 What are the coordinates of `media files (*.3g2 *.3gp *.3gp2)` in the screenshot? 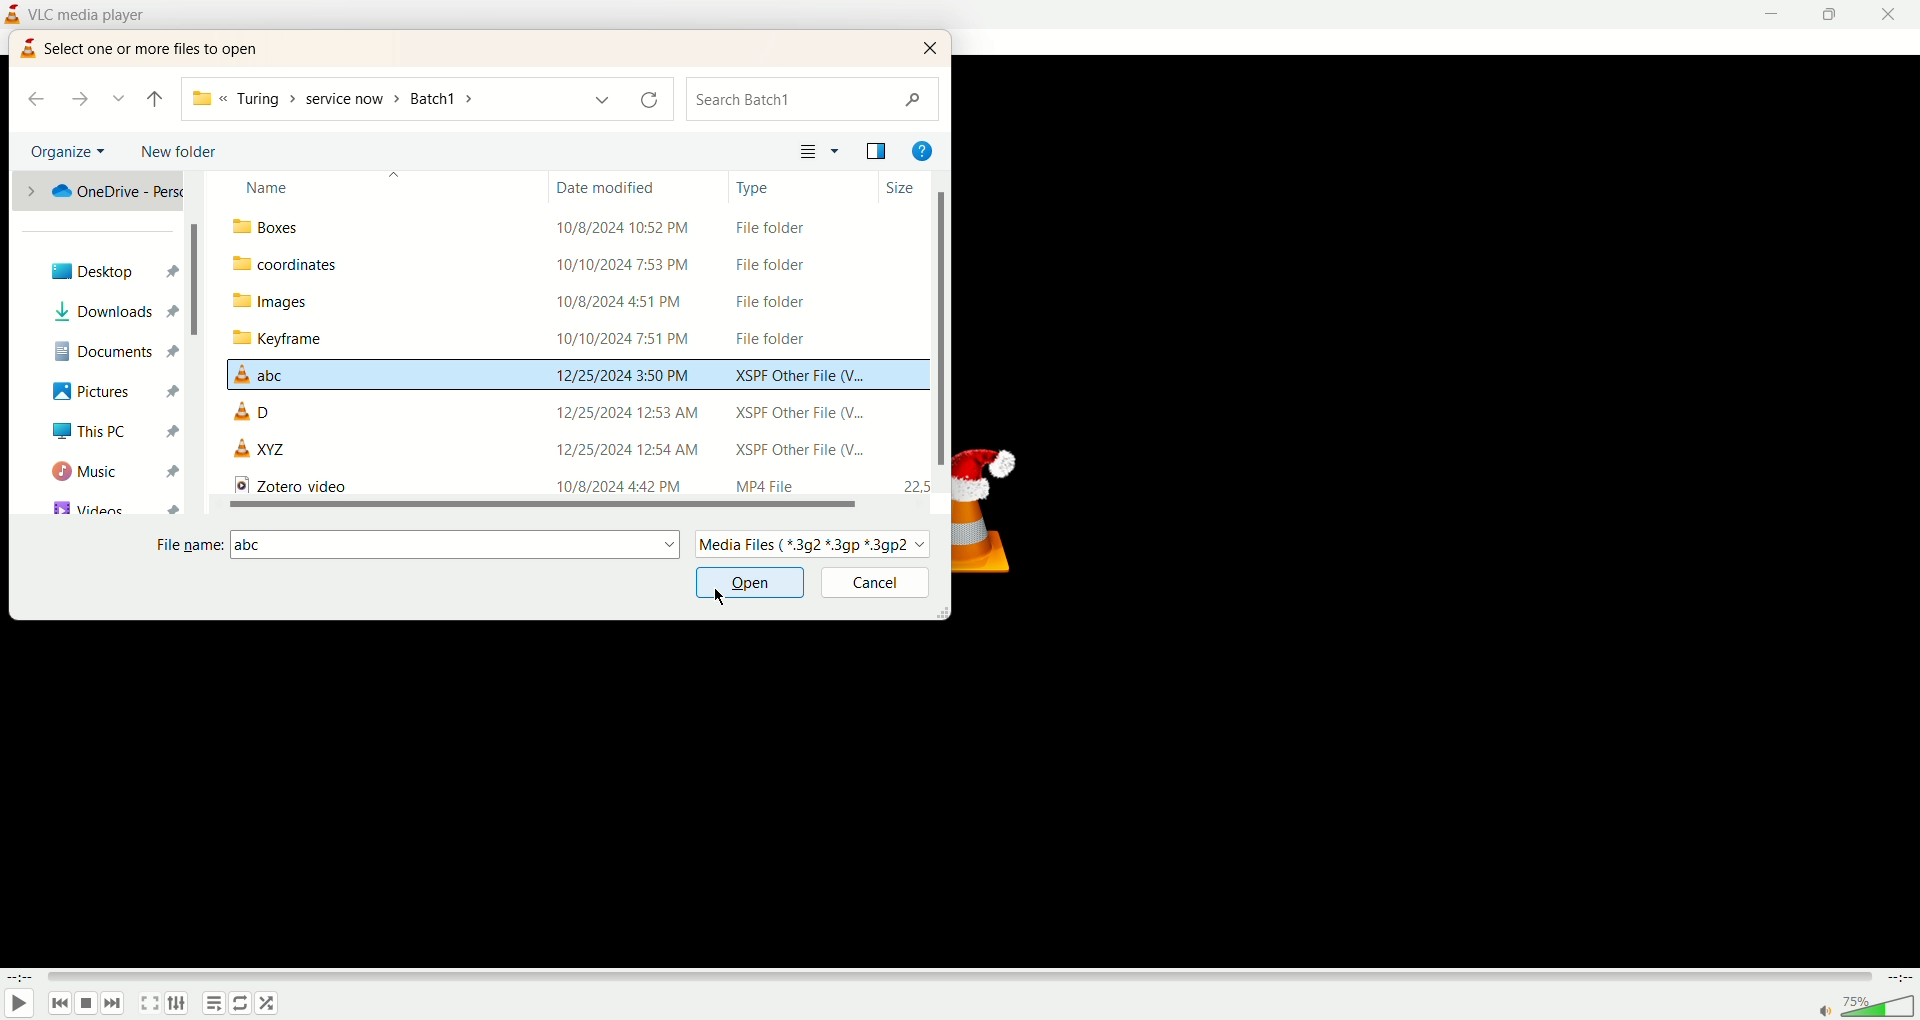 It's located at (821, 545).